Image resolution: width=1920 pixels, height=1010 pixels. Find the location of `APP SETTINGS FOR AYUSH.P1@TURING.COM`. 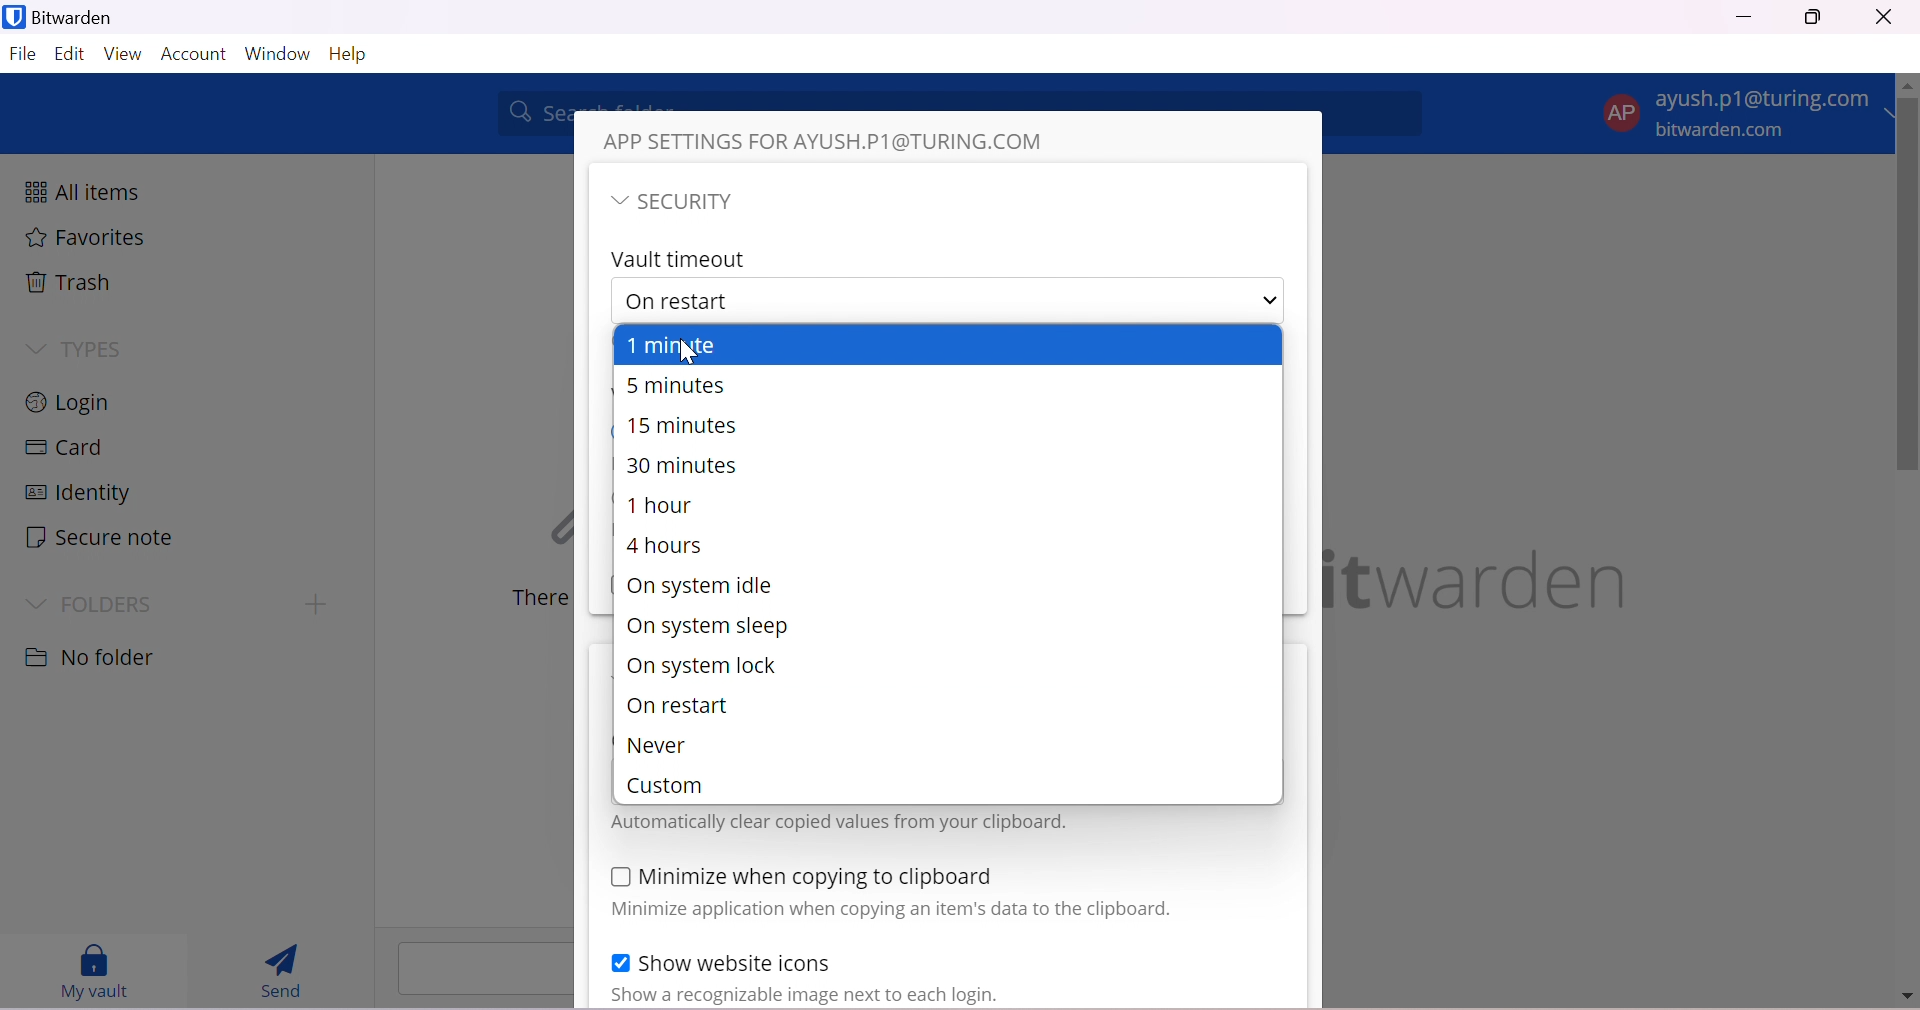

APP SETTINGS FOR AYUSH.P1@TURING.COM is located at coordinates (835, 139).